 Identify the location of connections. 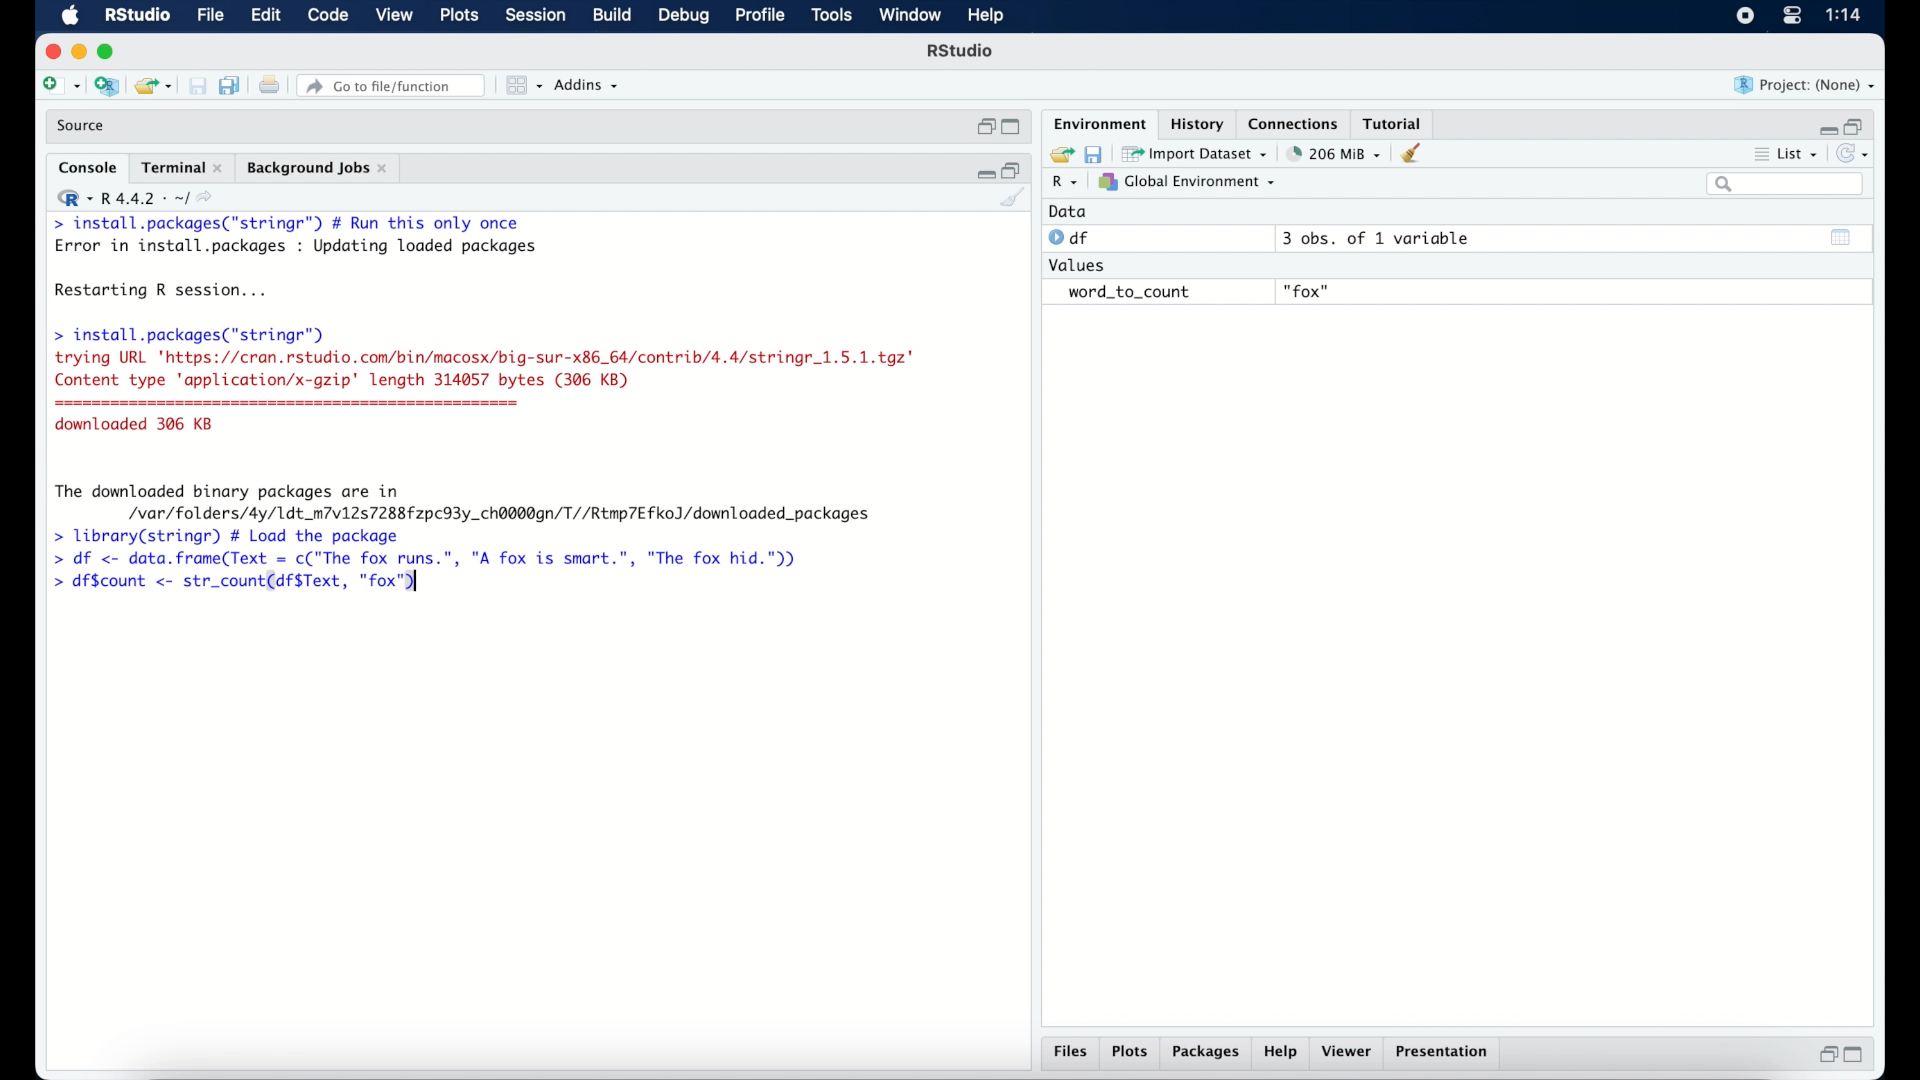
(1296, 122).